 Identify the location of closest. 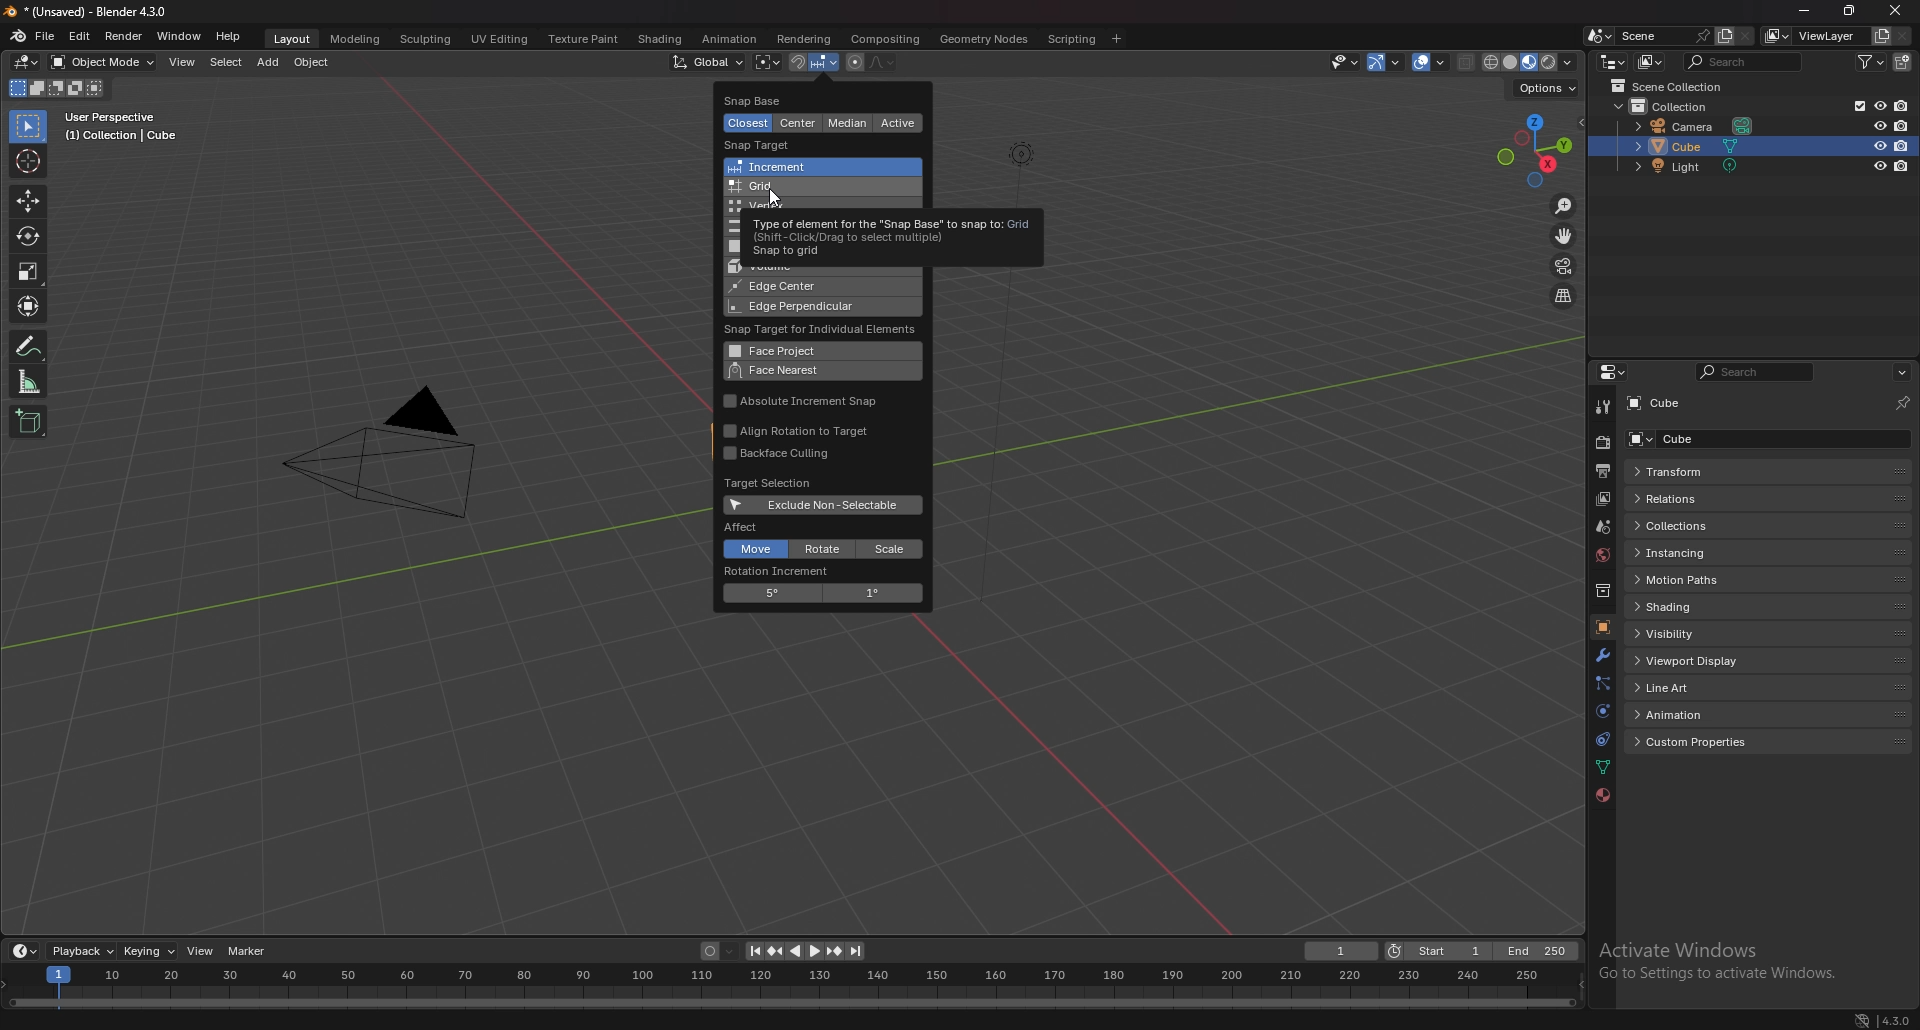
(750, 123).